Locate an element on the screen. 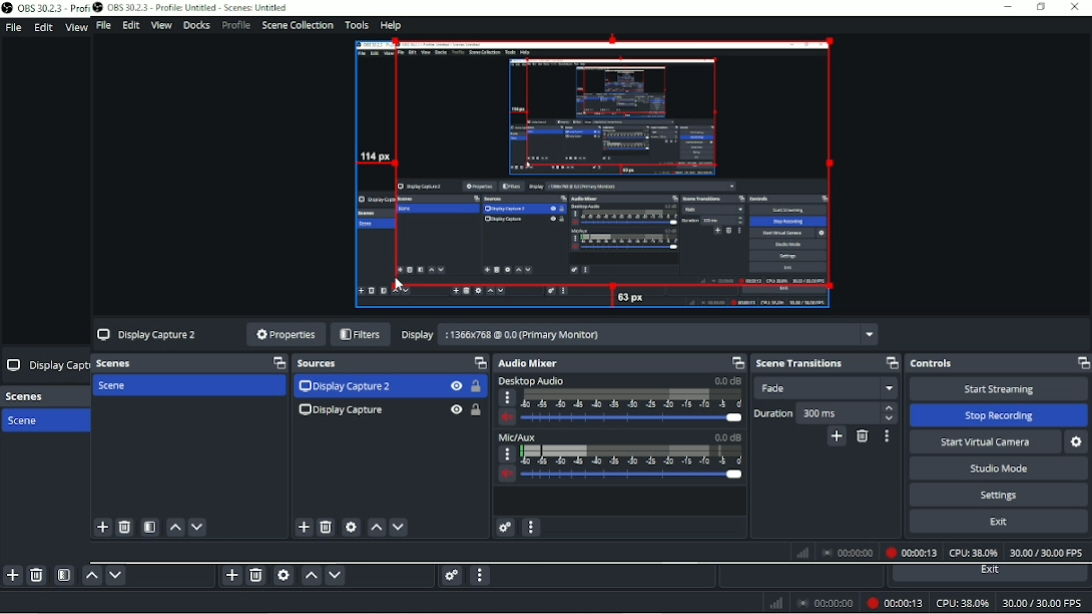  Network is located at coordinates (777, 602).